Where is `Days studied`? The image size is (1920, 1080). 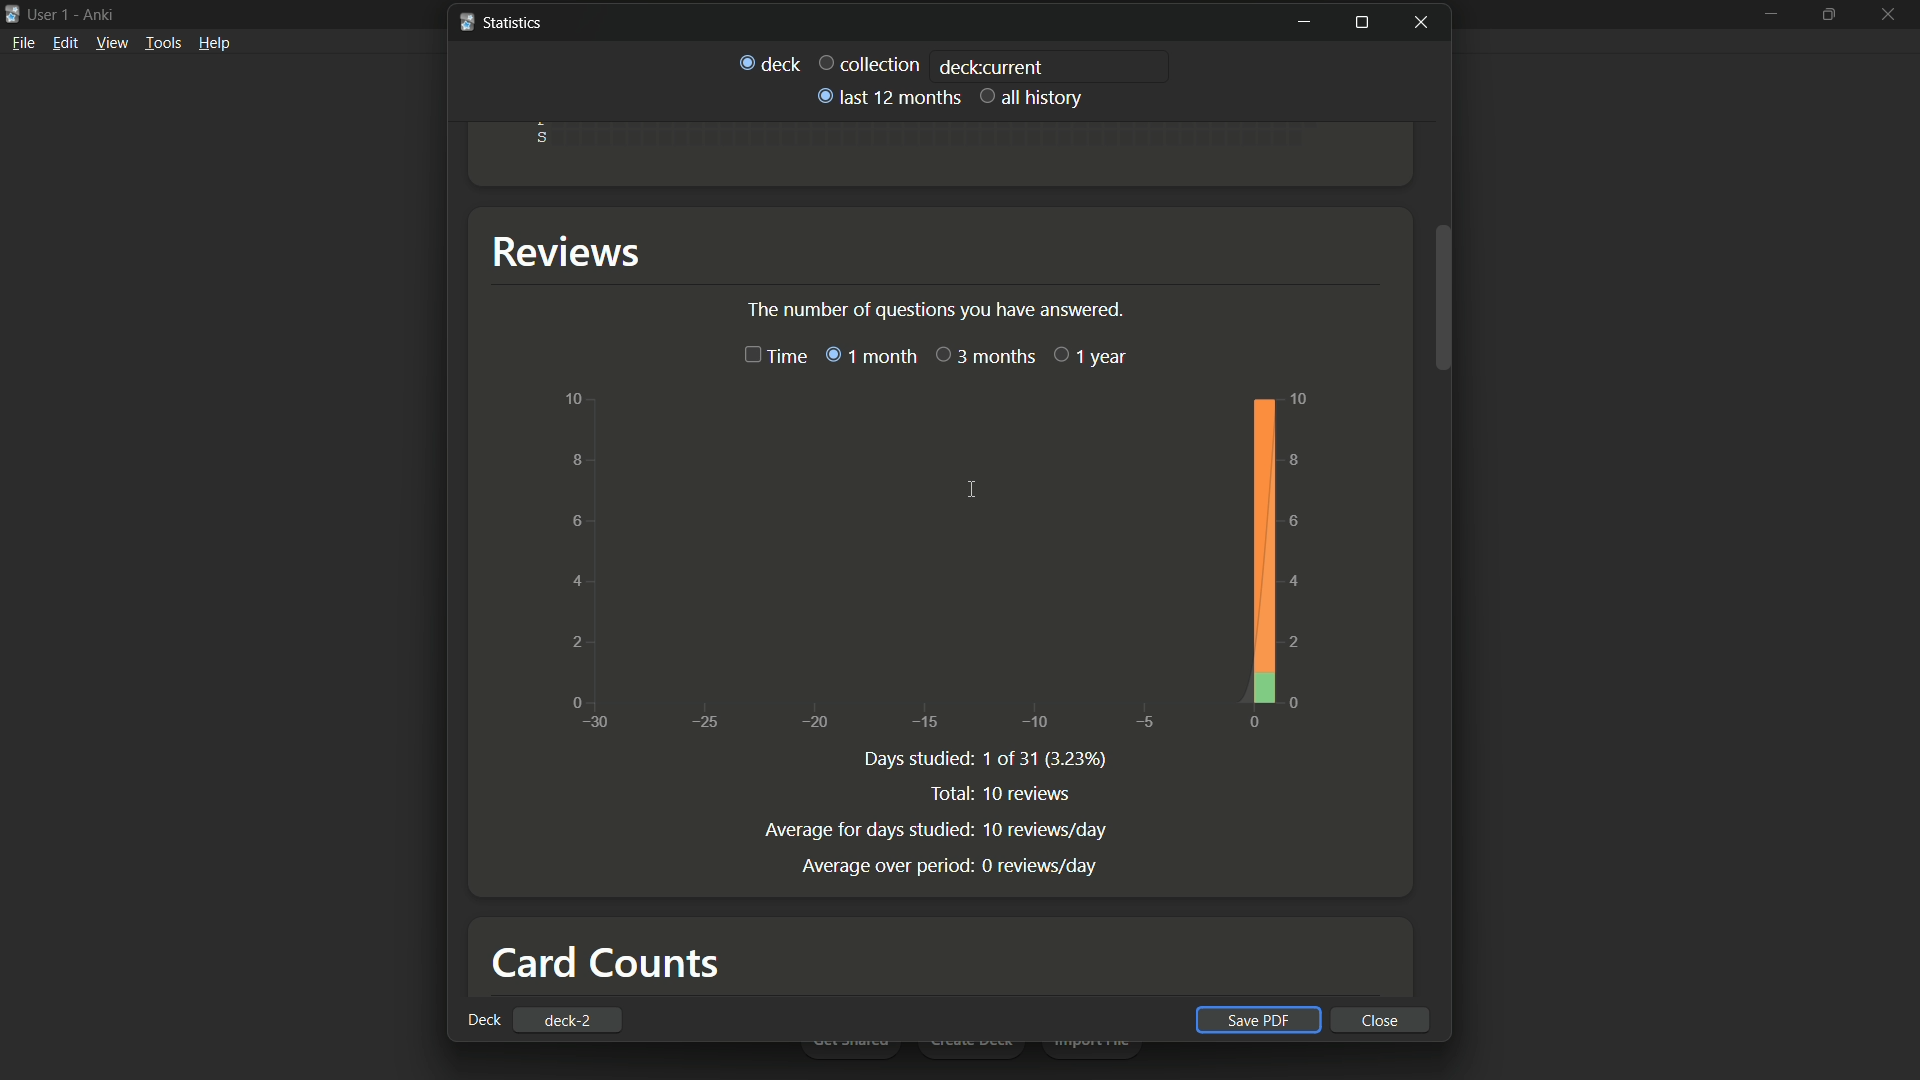
Days studied is located at coordinates (914, 759).